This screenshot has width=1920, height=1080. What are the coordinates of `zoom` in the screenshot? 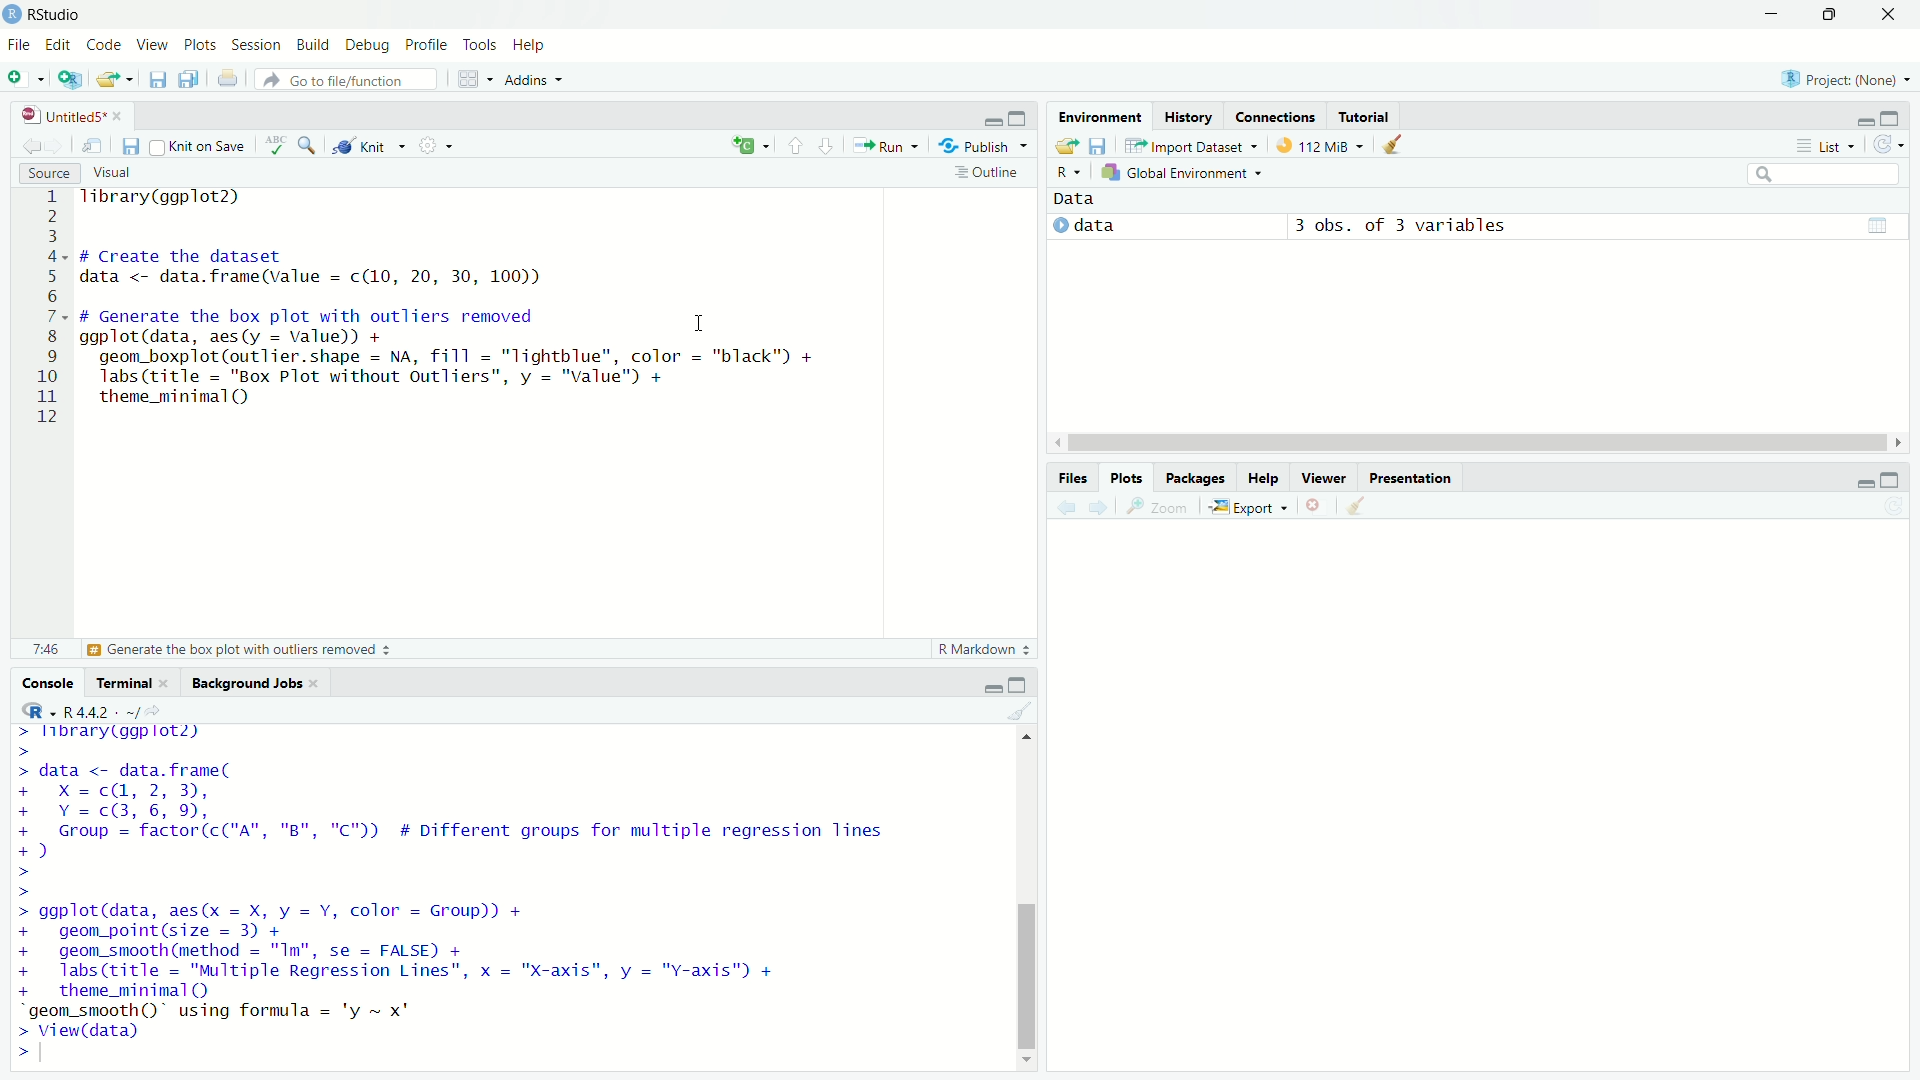 It's located at (309, 143).